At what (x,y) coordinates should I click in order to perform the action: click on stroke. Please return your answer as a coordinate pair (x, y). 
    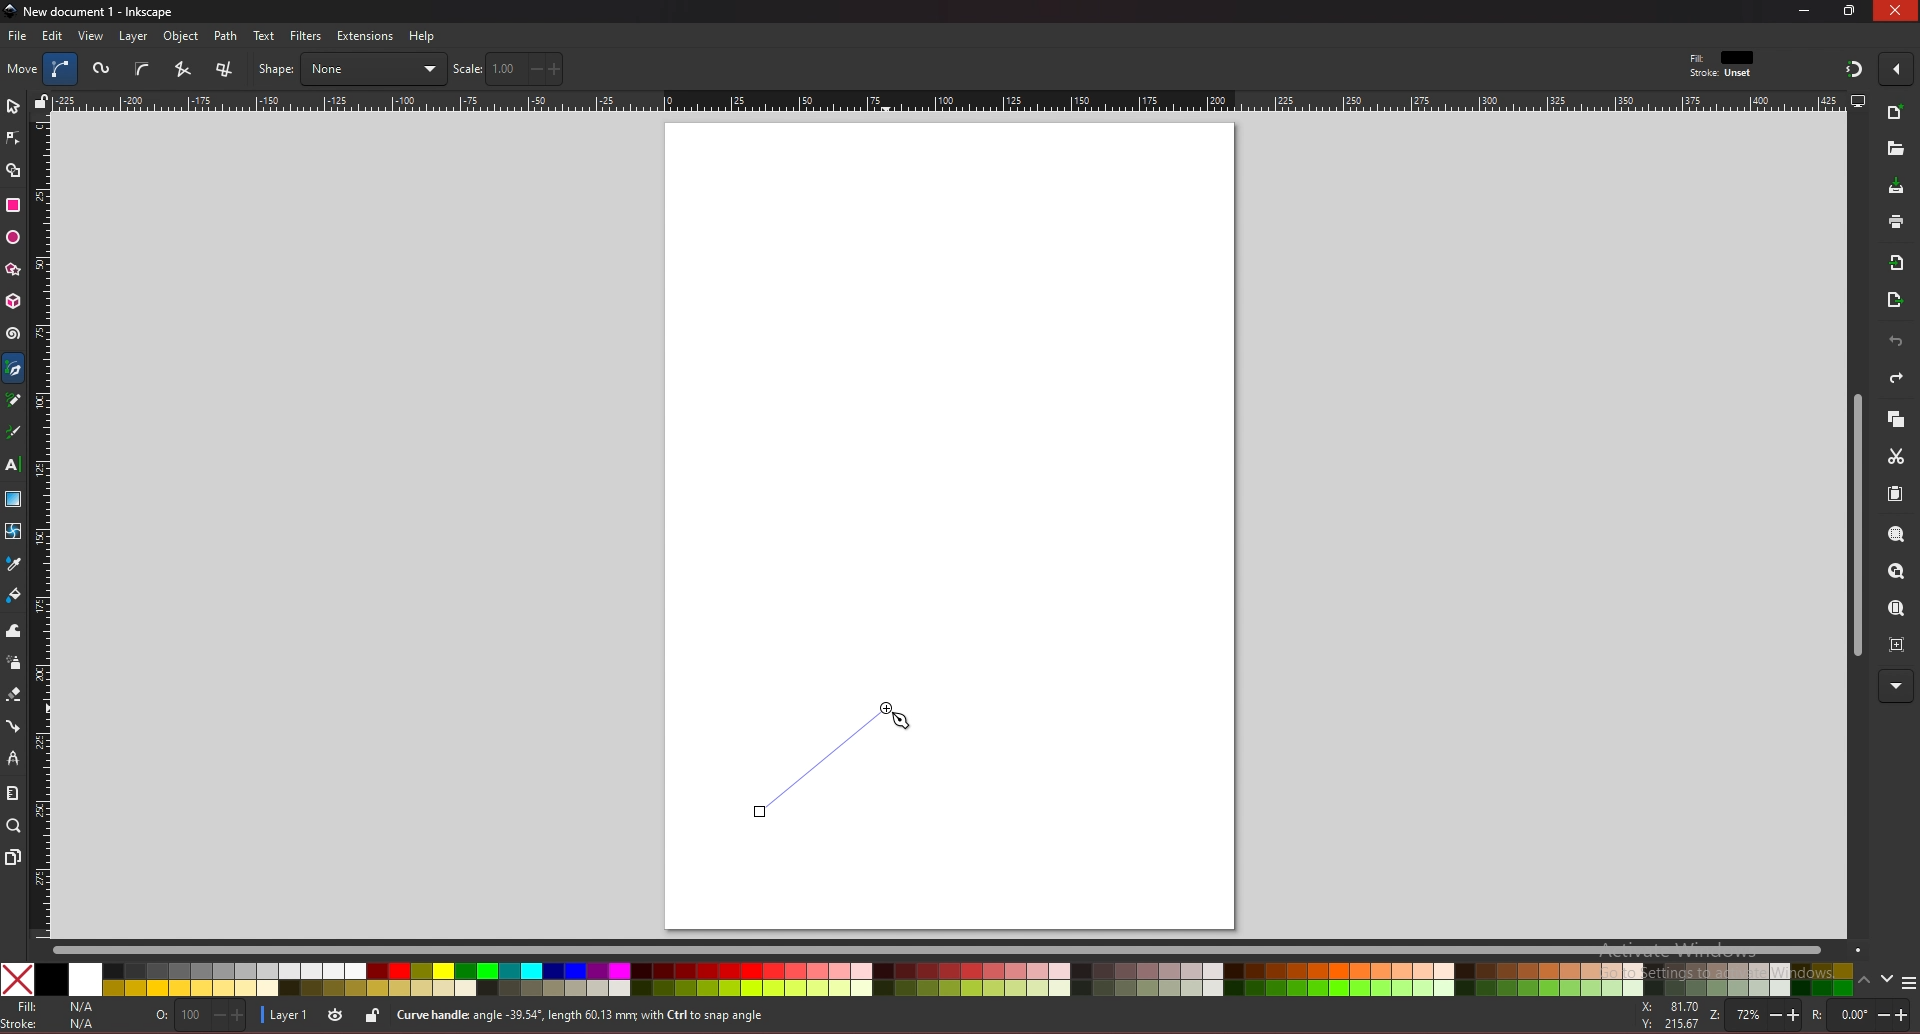
    Looking at the image, I should click on (53, 1024).